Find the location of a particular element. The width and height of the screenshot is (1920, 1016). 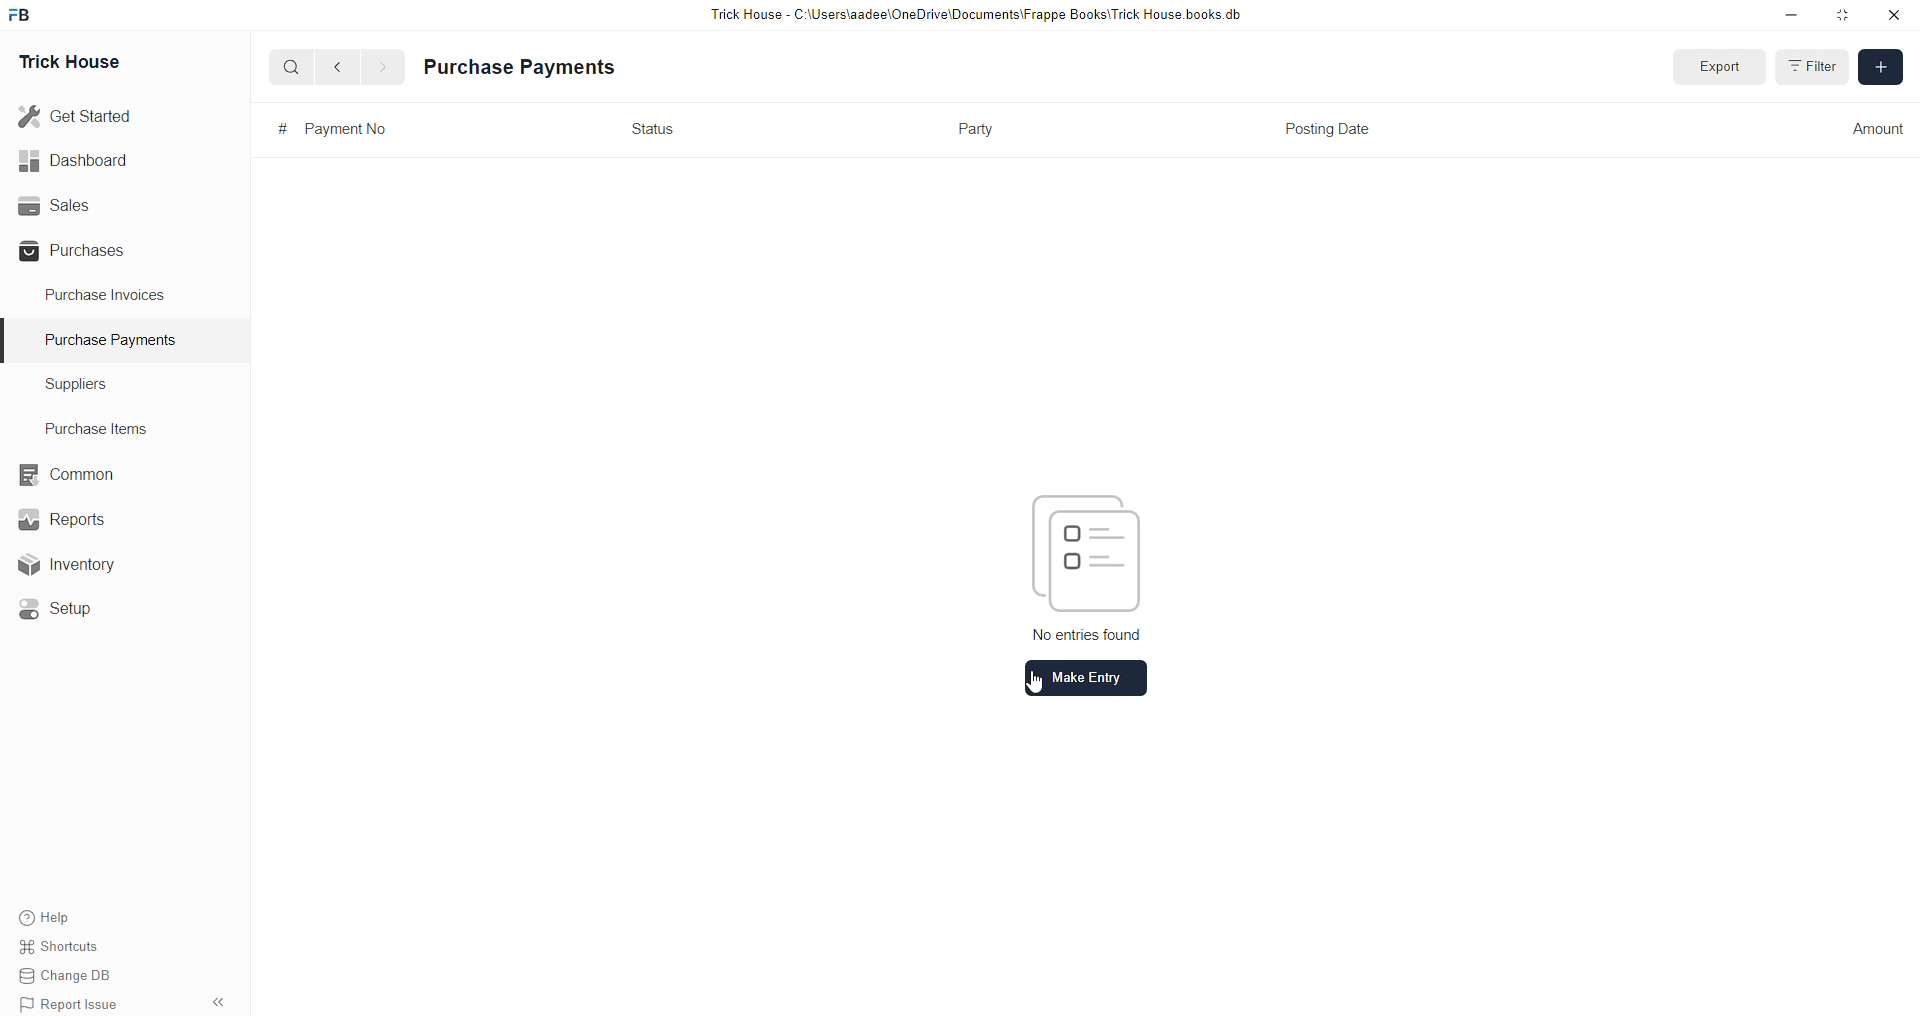

FILTER is located at coordinates (1812, 65).